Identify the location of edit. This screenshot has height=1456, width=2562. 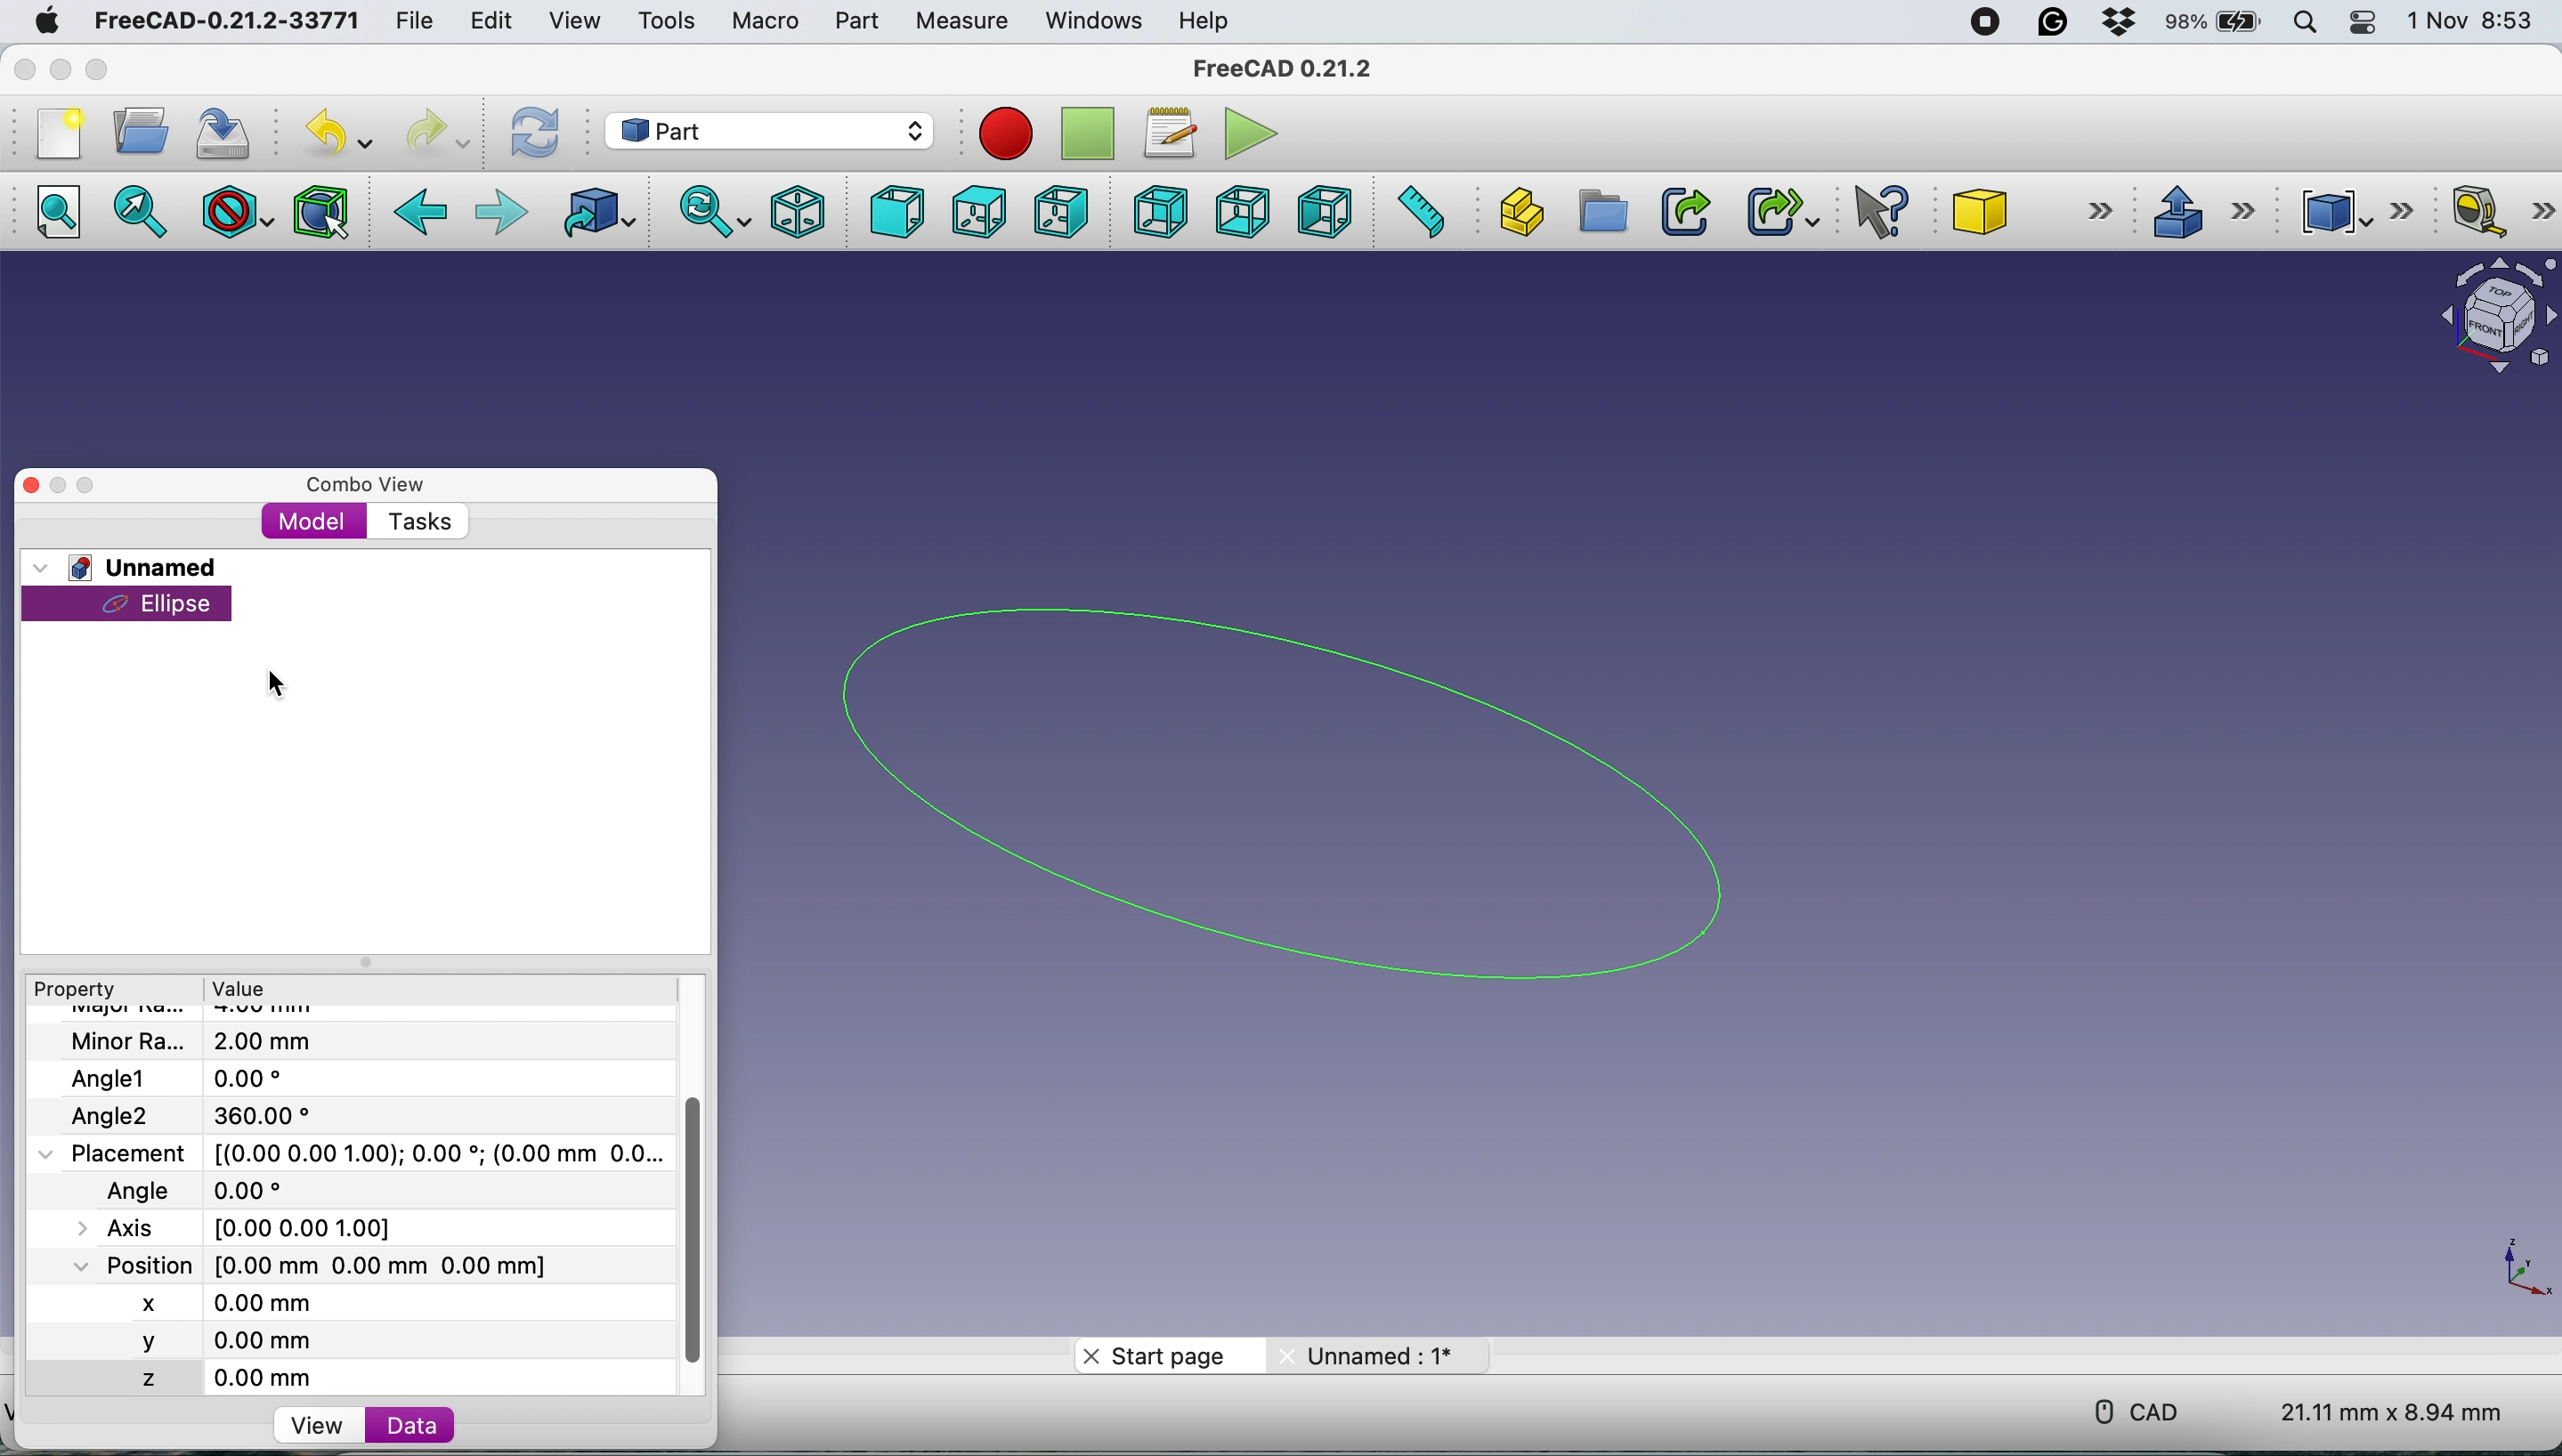
(491, 24).